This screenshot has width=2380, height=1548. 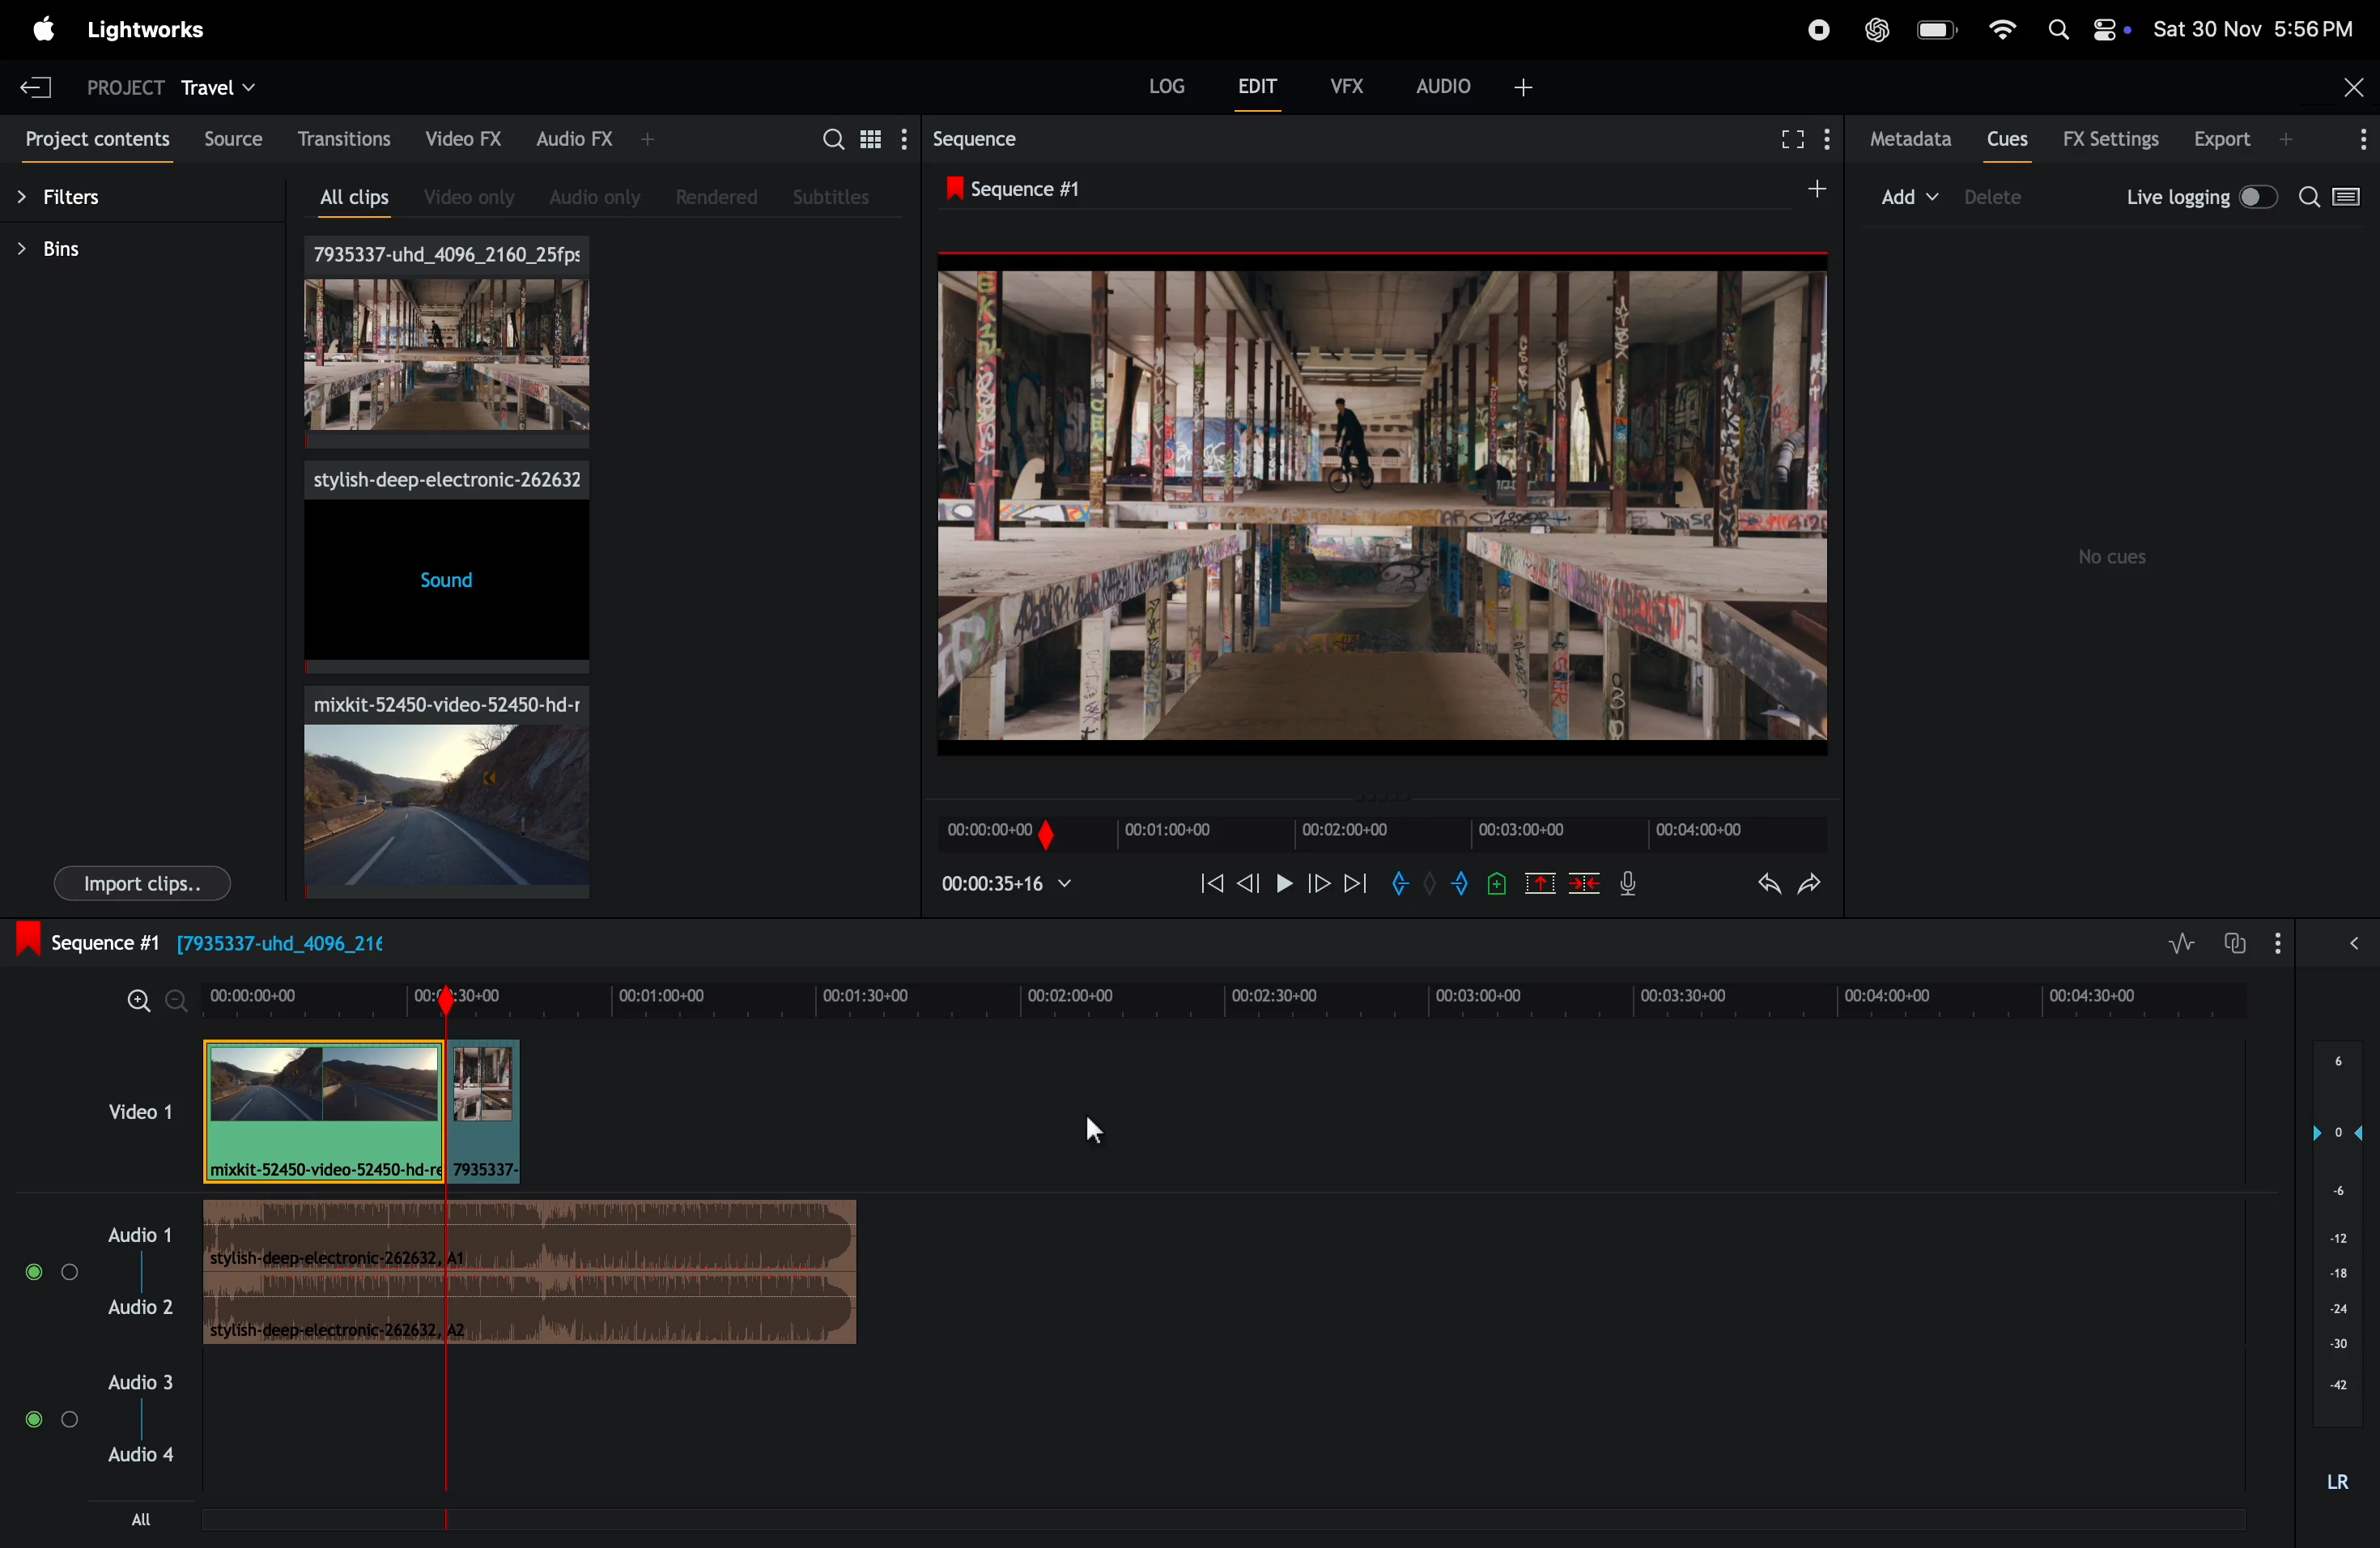 I want to click on transactions, so click(x=344, y=140).